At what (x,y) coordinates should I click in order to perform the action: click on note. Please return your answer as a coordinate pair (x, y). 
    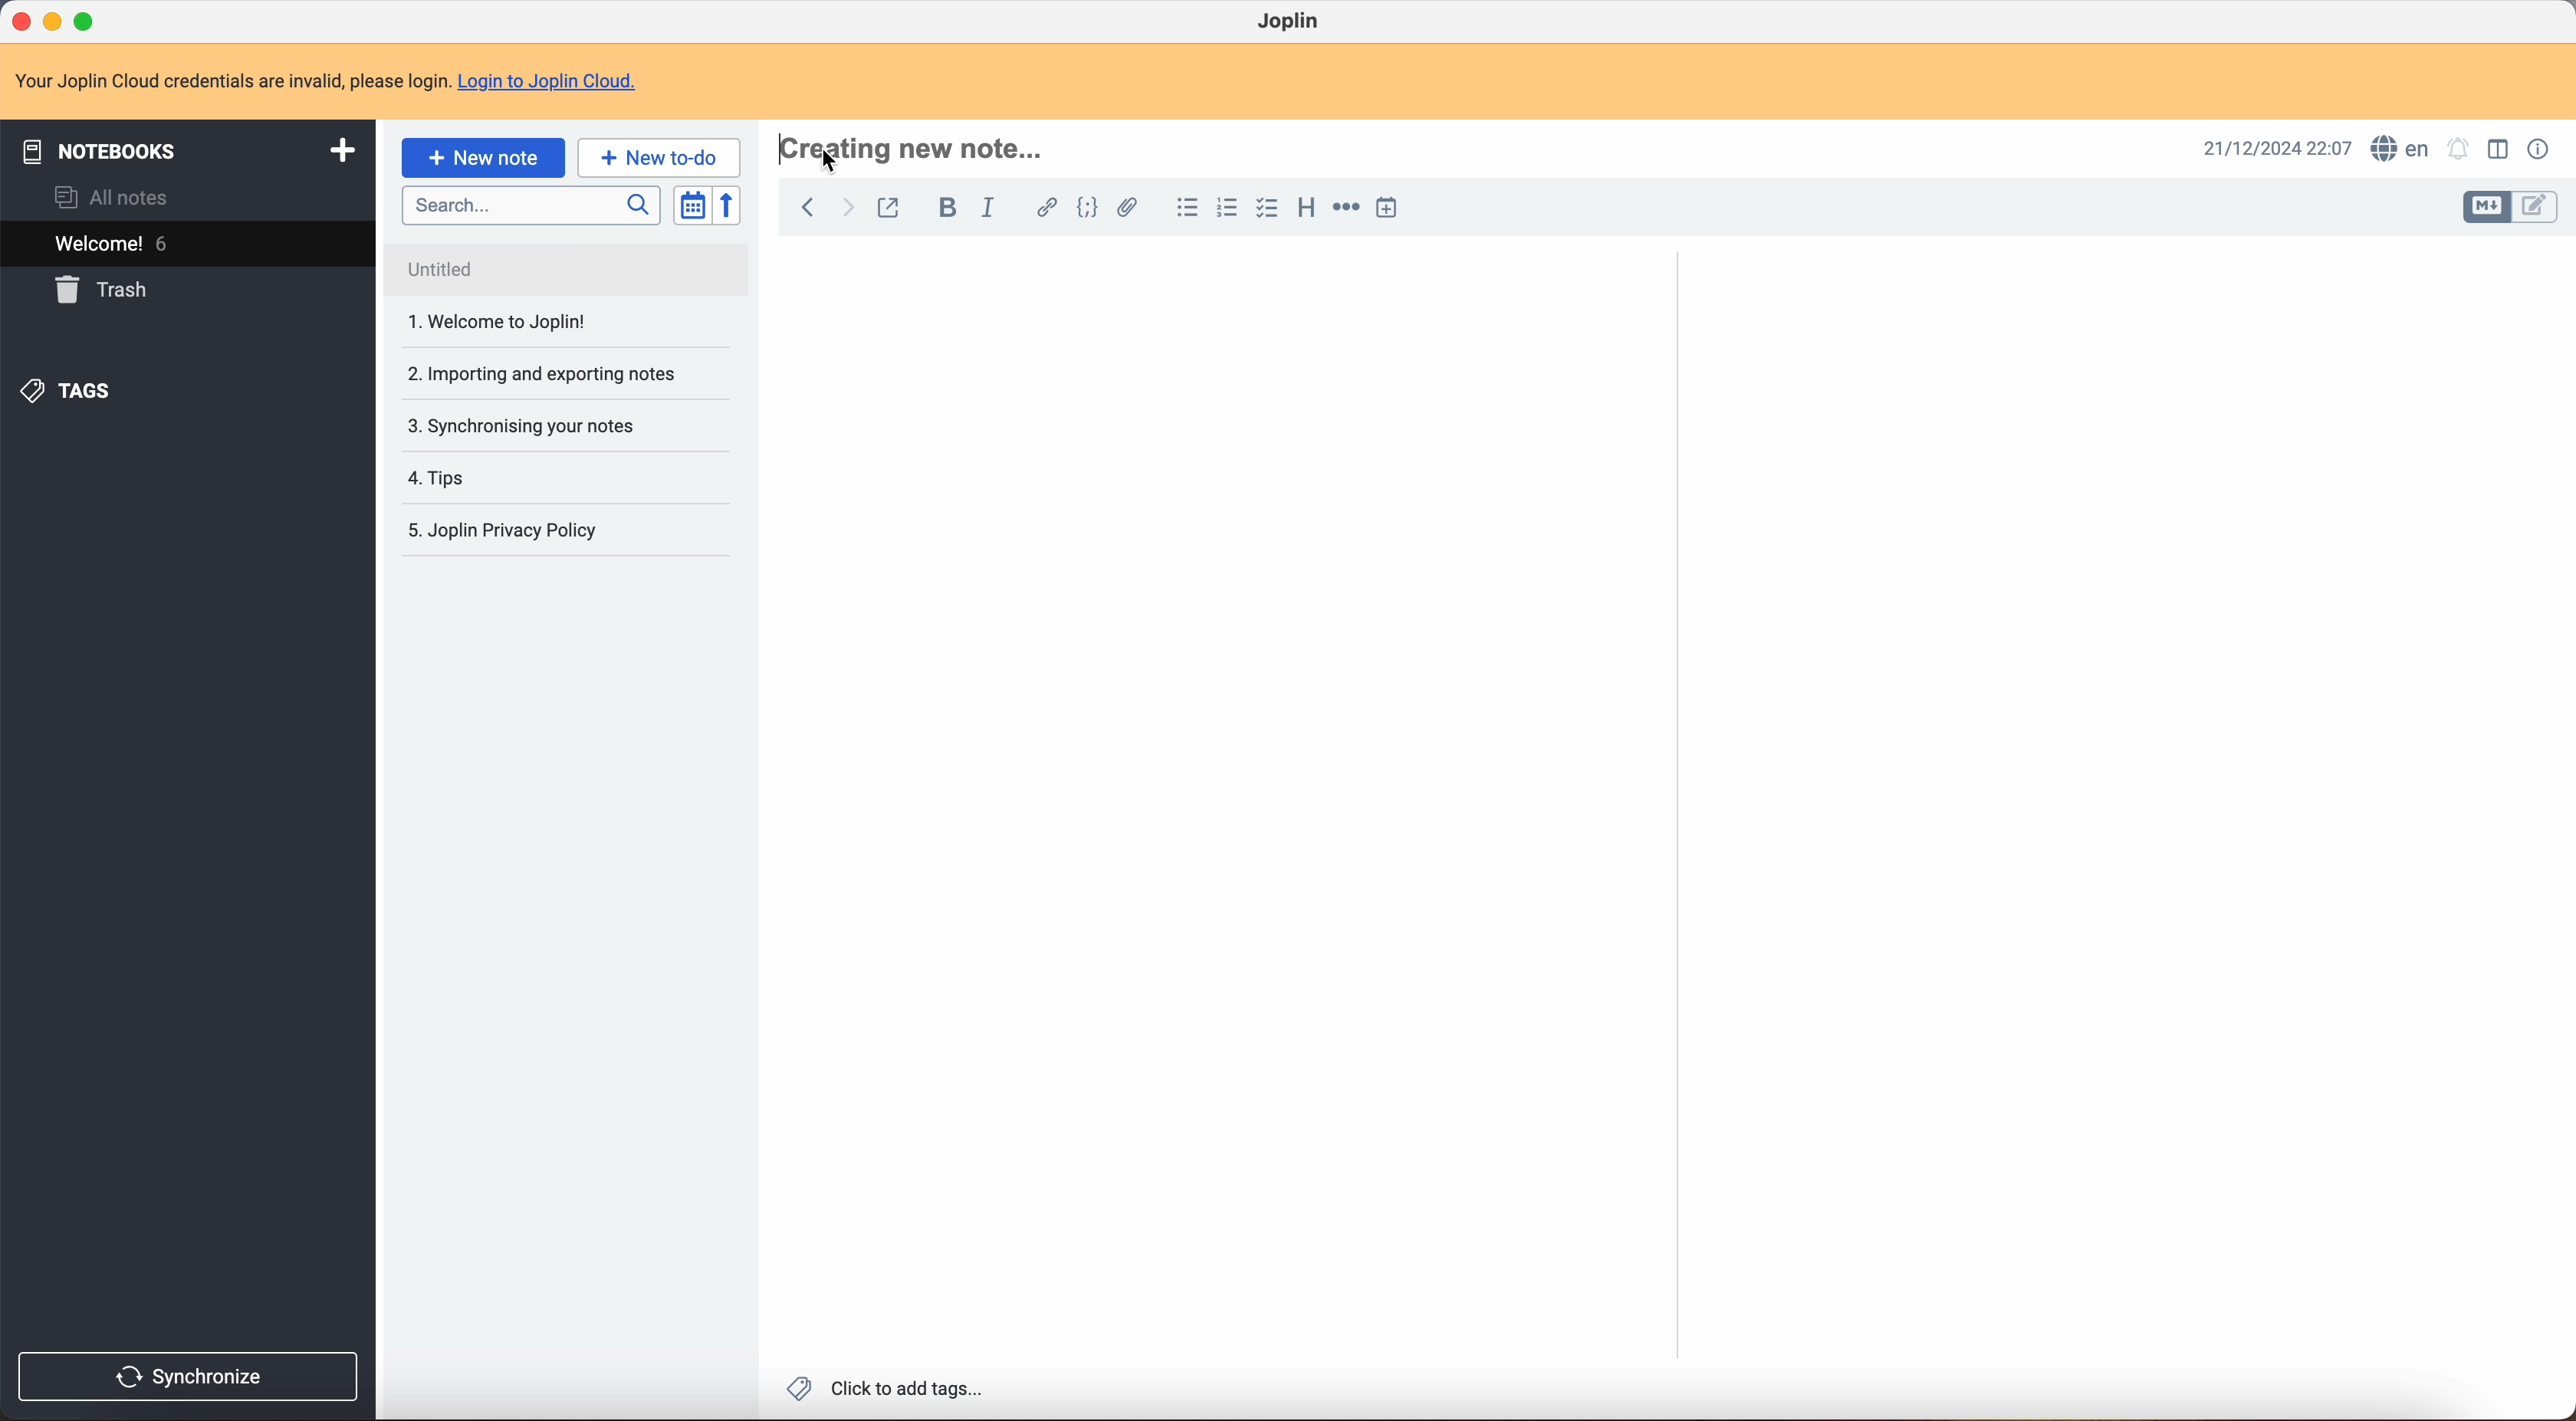
    Looking at the image, I should click on (328, 82).